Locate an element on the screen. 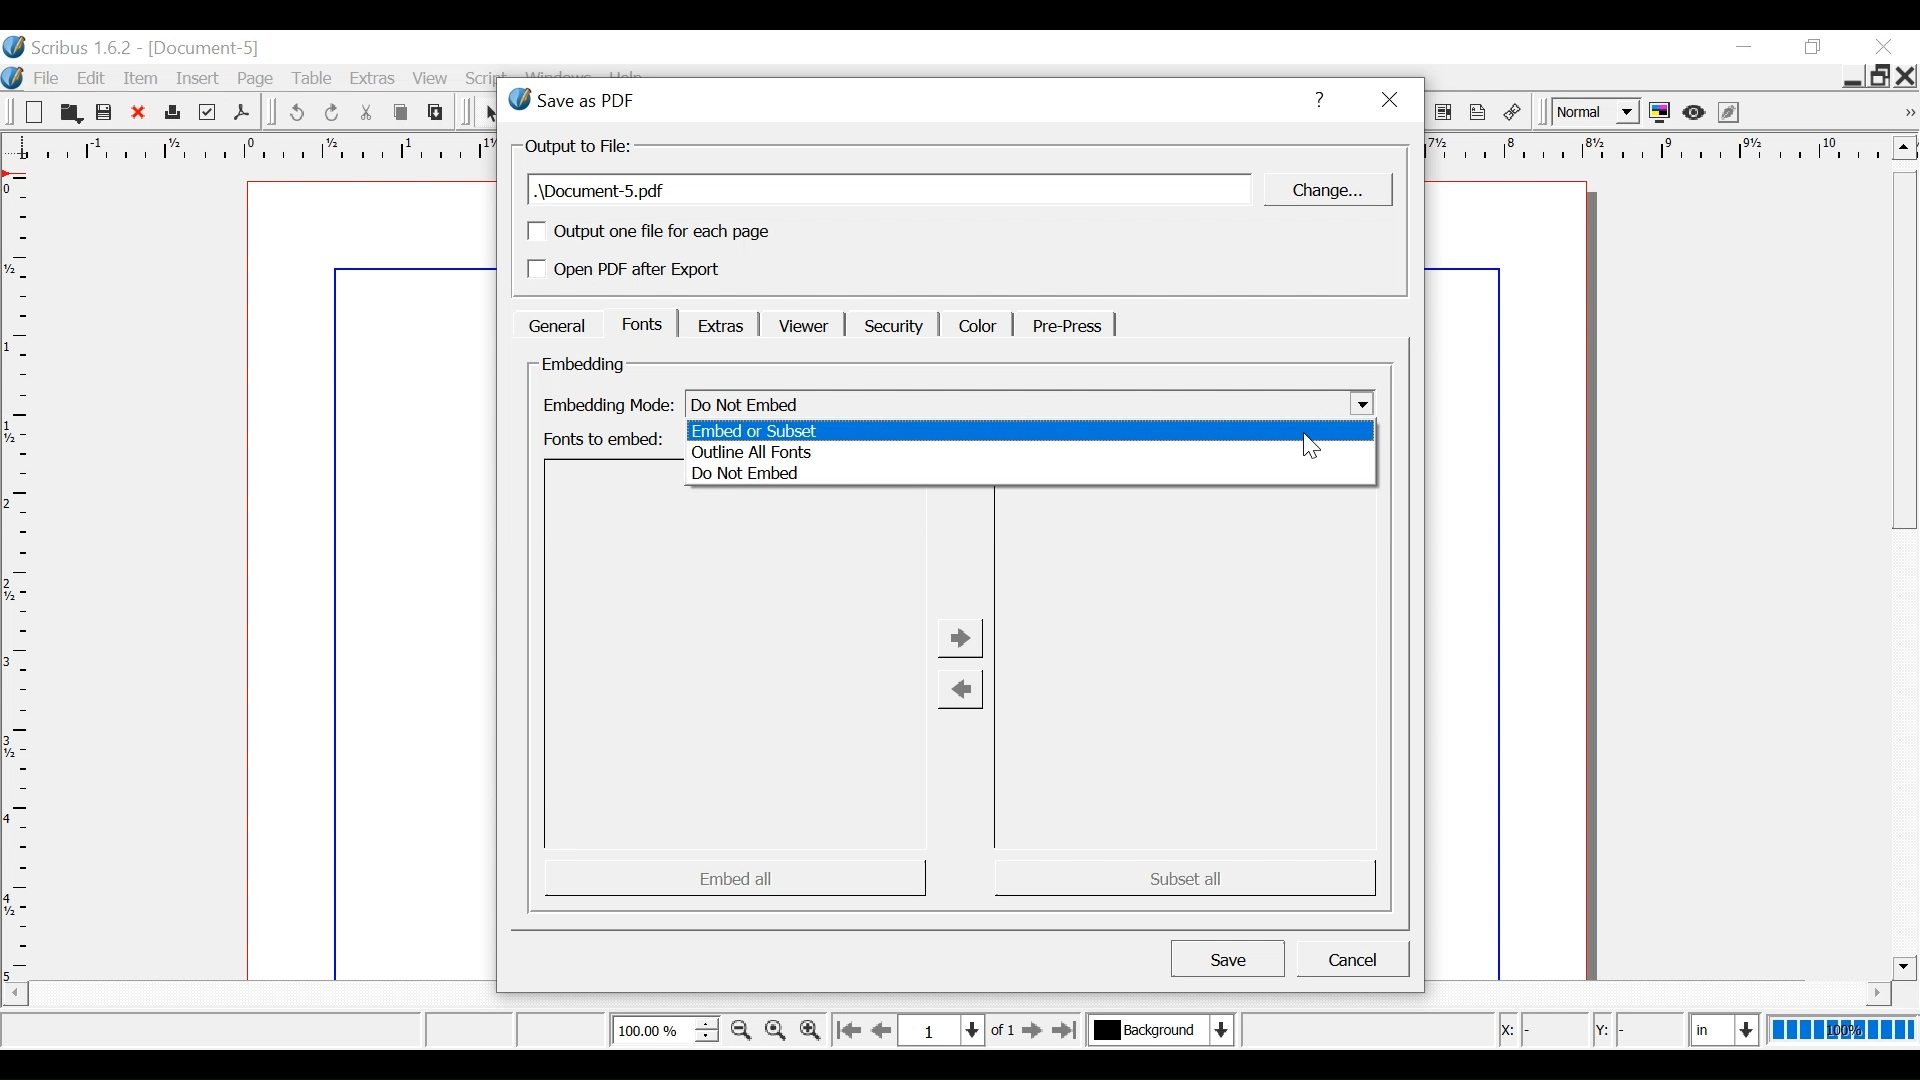 The image size is (1920, 1080). Restore is located at coordinates (1879, 76).